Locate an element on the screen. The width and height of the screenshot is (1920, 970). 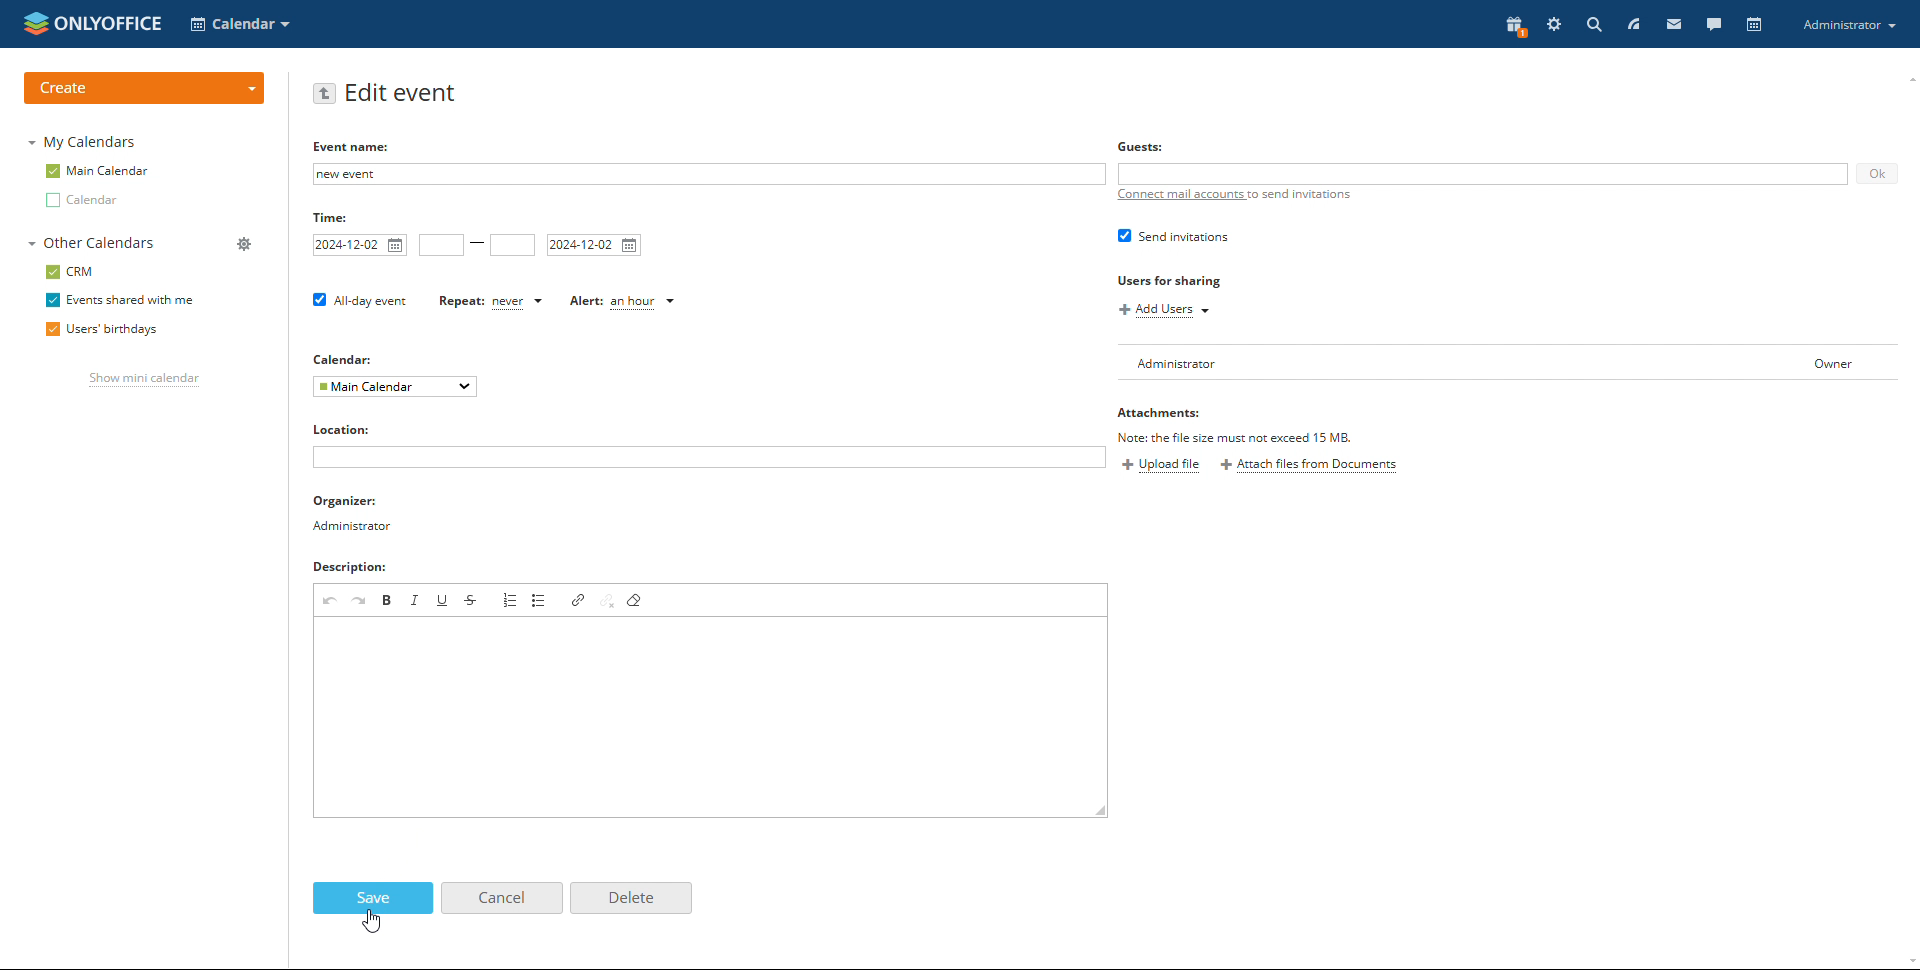
present is located at coordinates (1515, 26).